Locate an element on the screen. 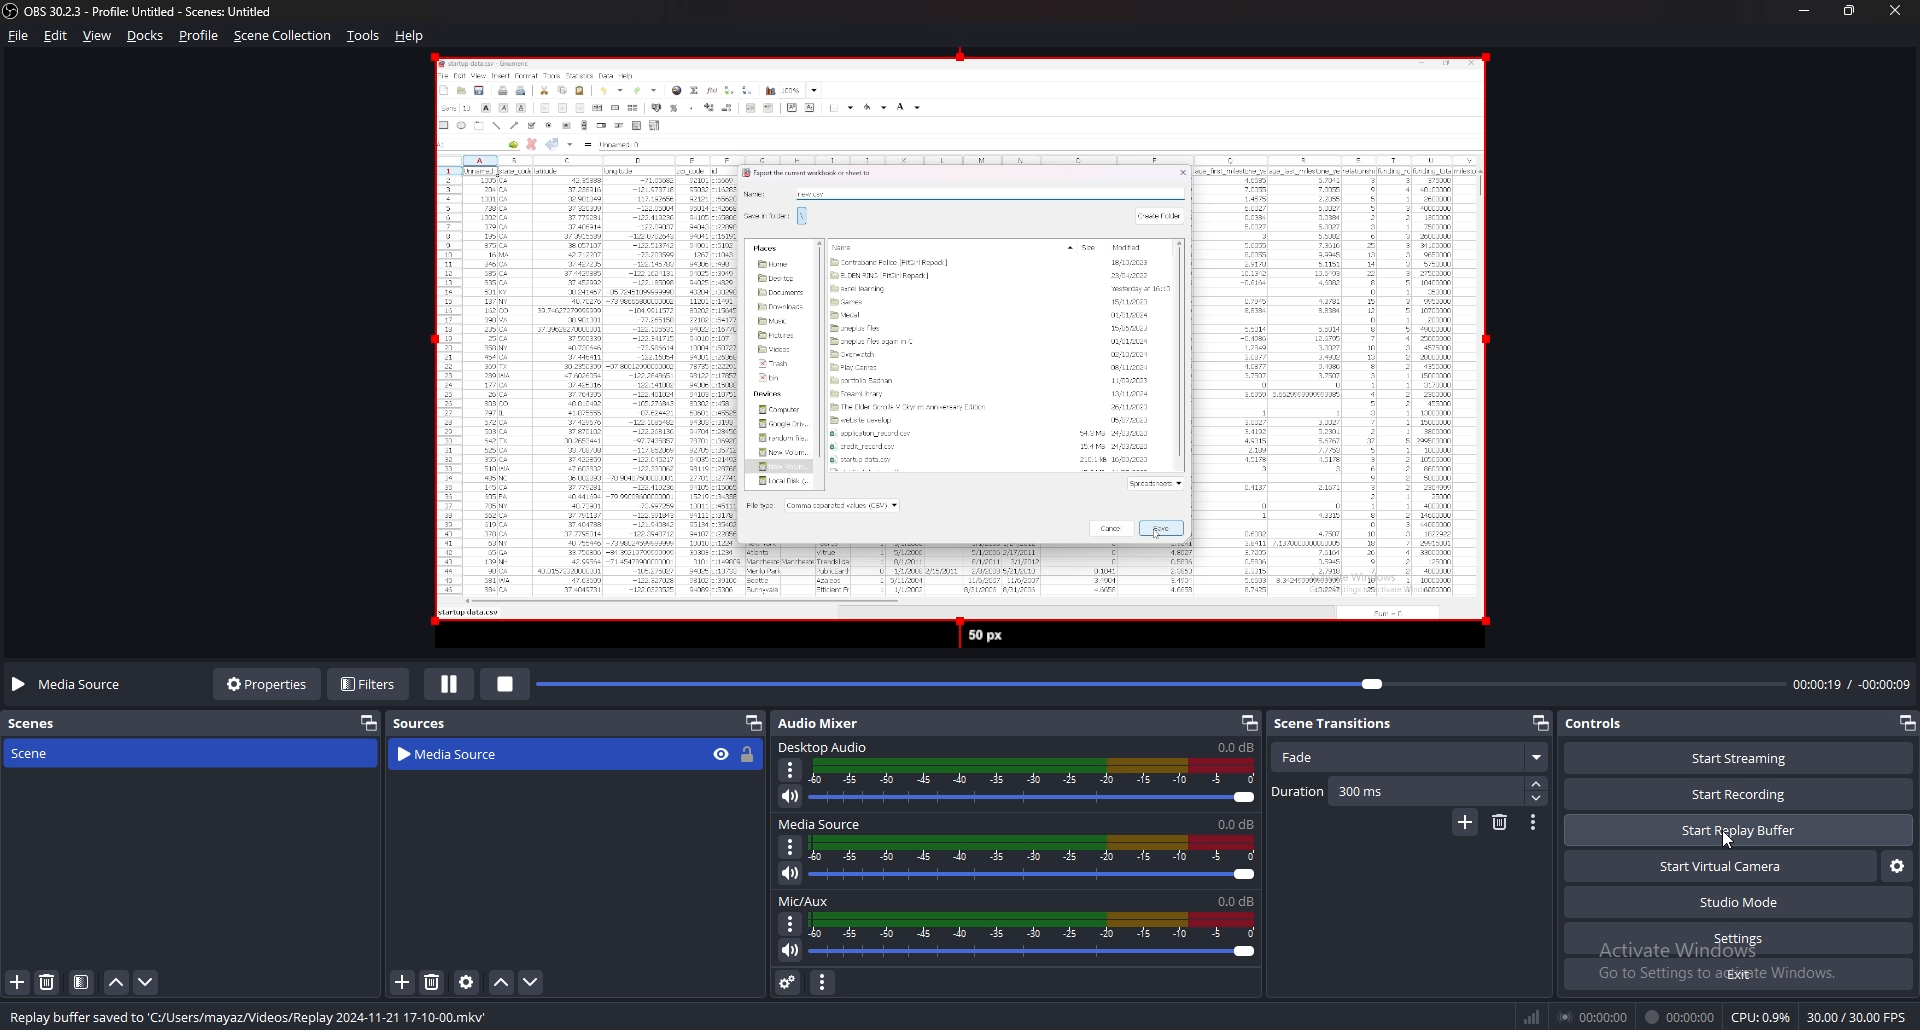  decrease duration is located at coordinates (1539, 799).